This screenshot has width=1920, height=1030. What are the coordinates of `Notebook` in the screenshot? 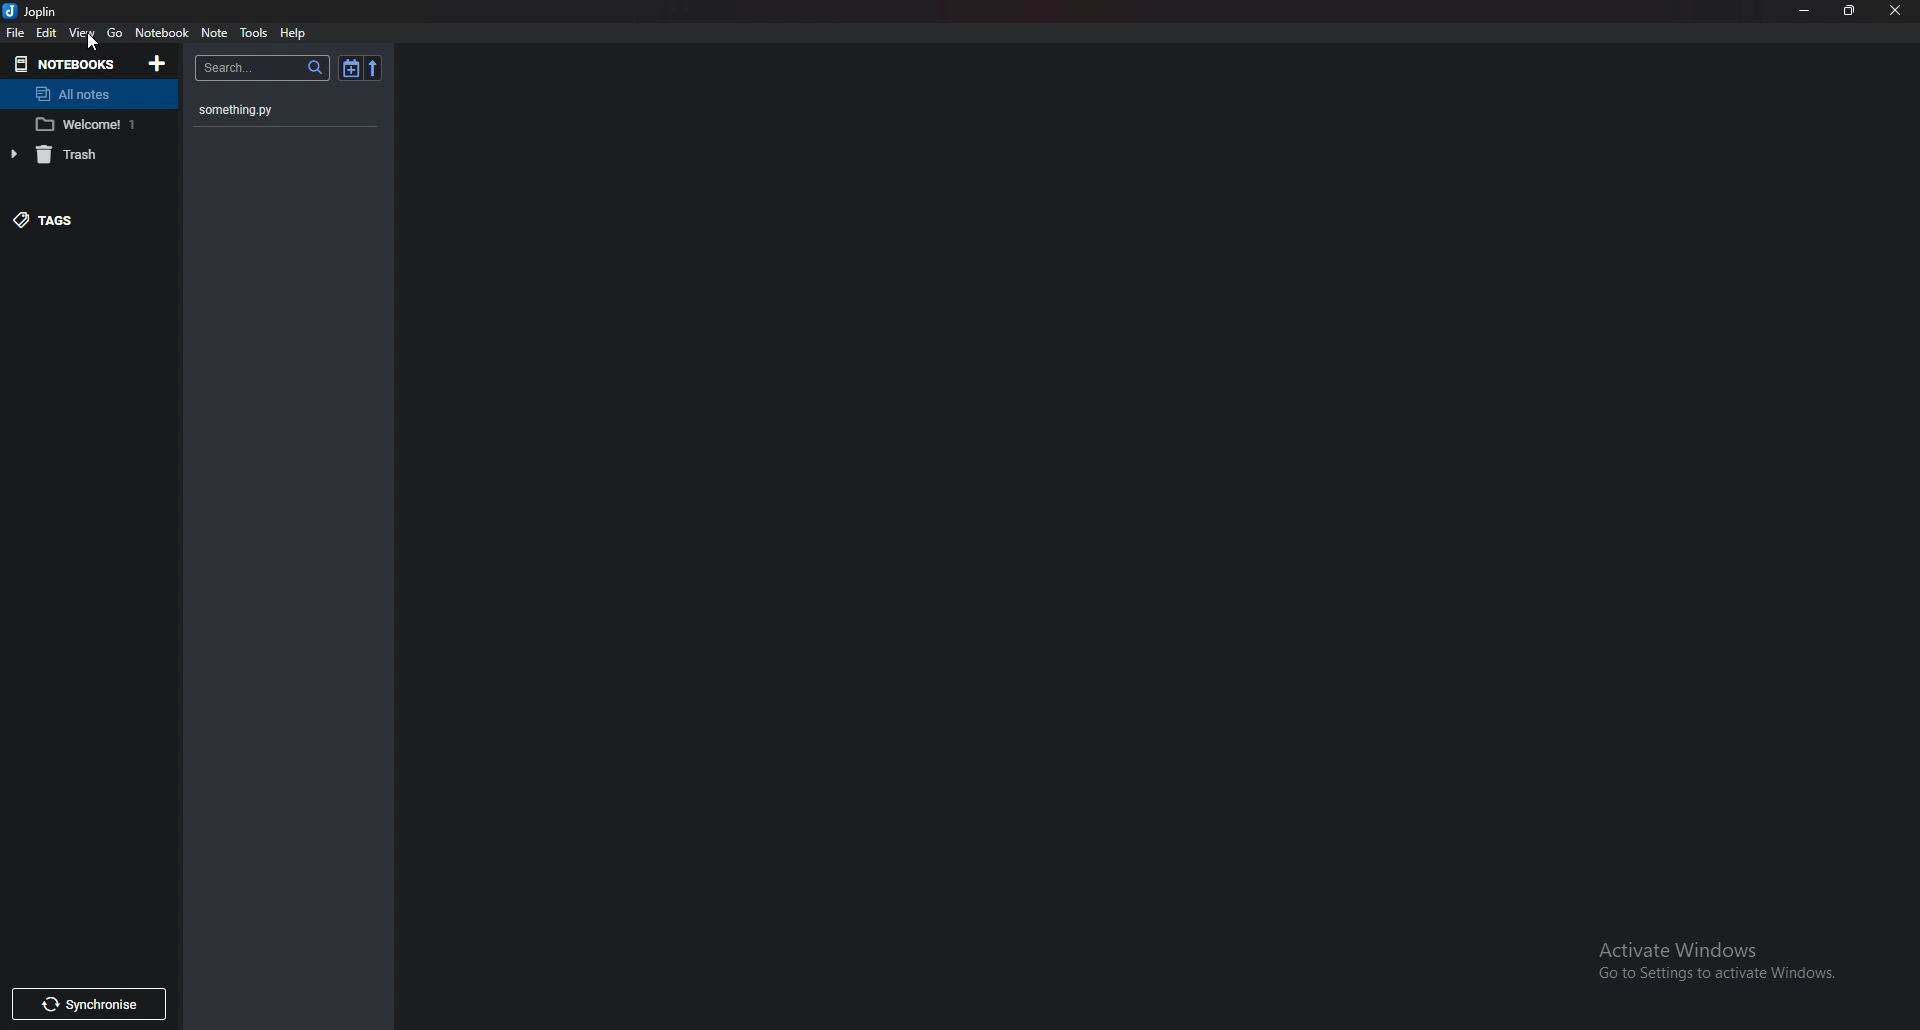 It's located at (84, 124).